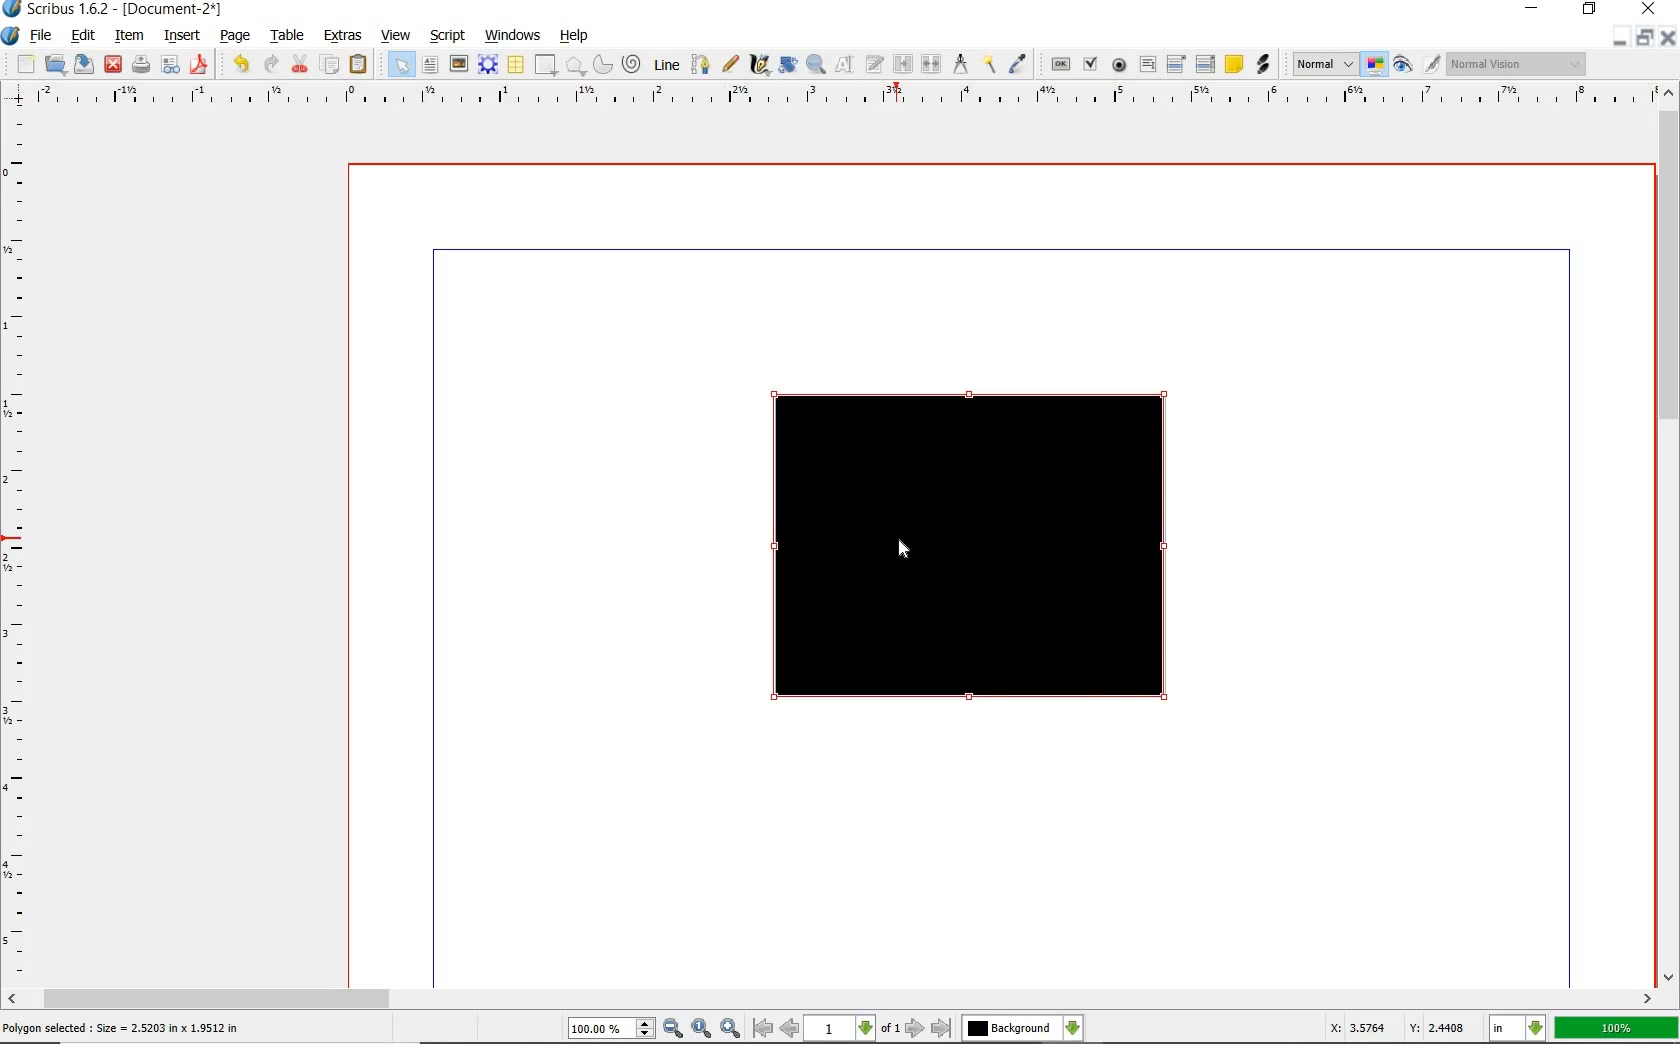  What do you see at coordinates (674, 1028) in the screenshot?
I see `zoom out` at bounding box center [674, 1028].